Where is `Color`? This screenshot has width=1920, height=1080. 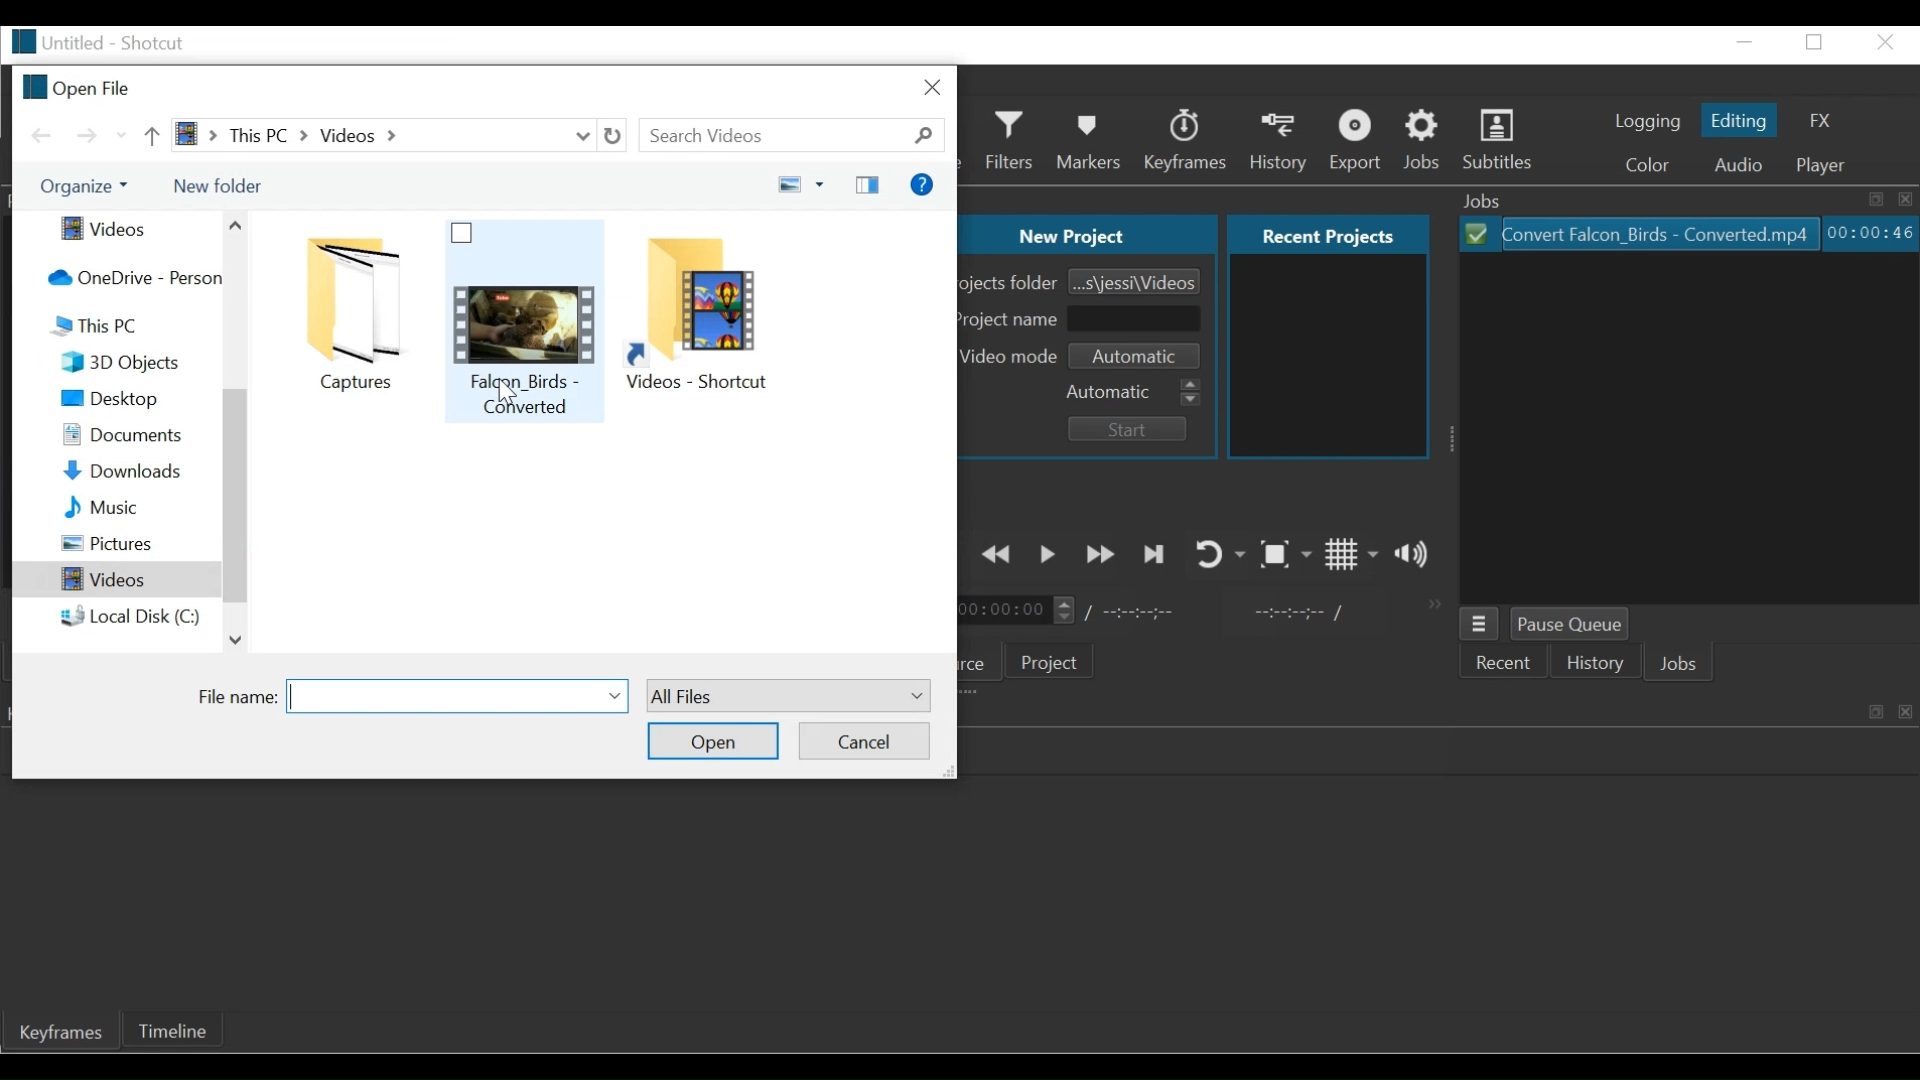 Color is located at coordinates (1653, 167).